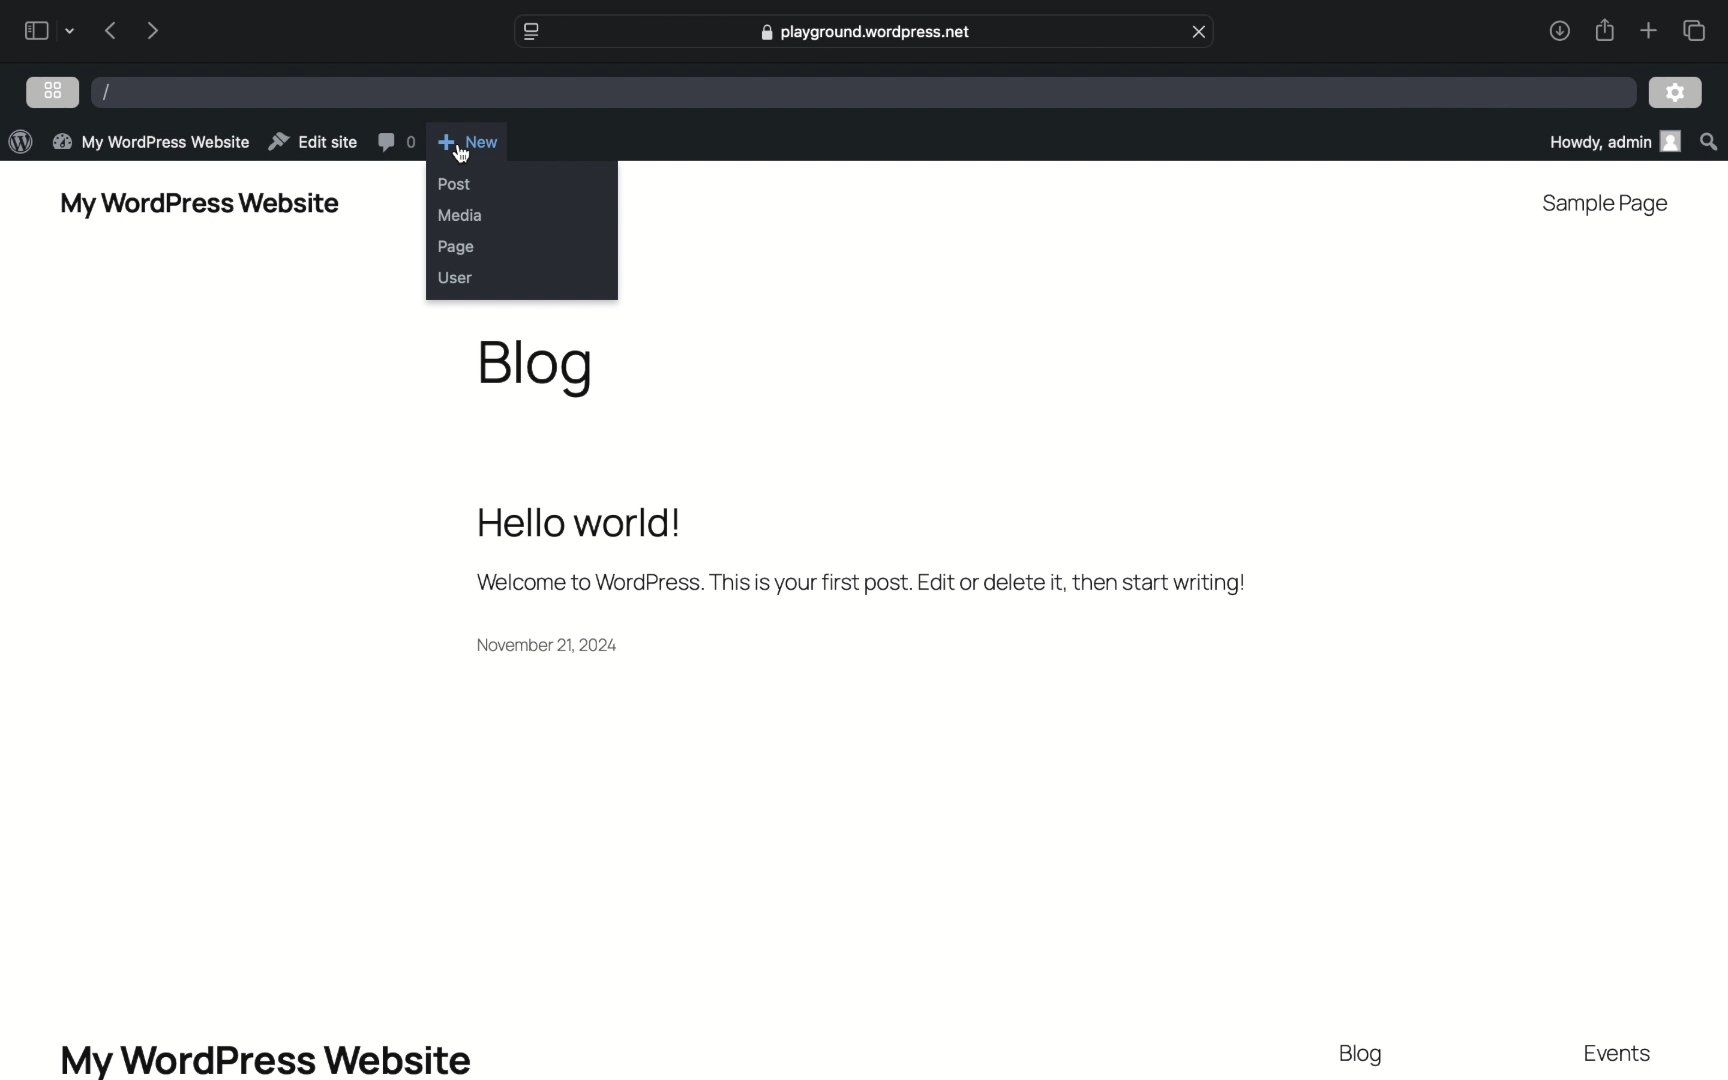 The width and height of the screenshot is (1728, 1080). I want to click on my wordpress website, so click(201, 206).